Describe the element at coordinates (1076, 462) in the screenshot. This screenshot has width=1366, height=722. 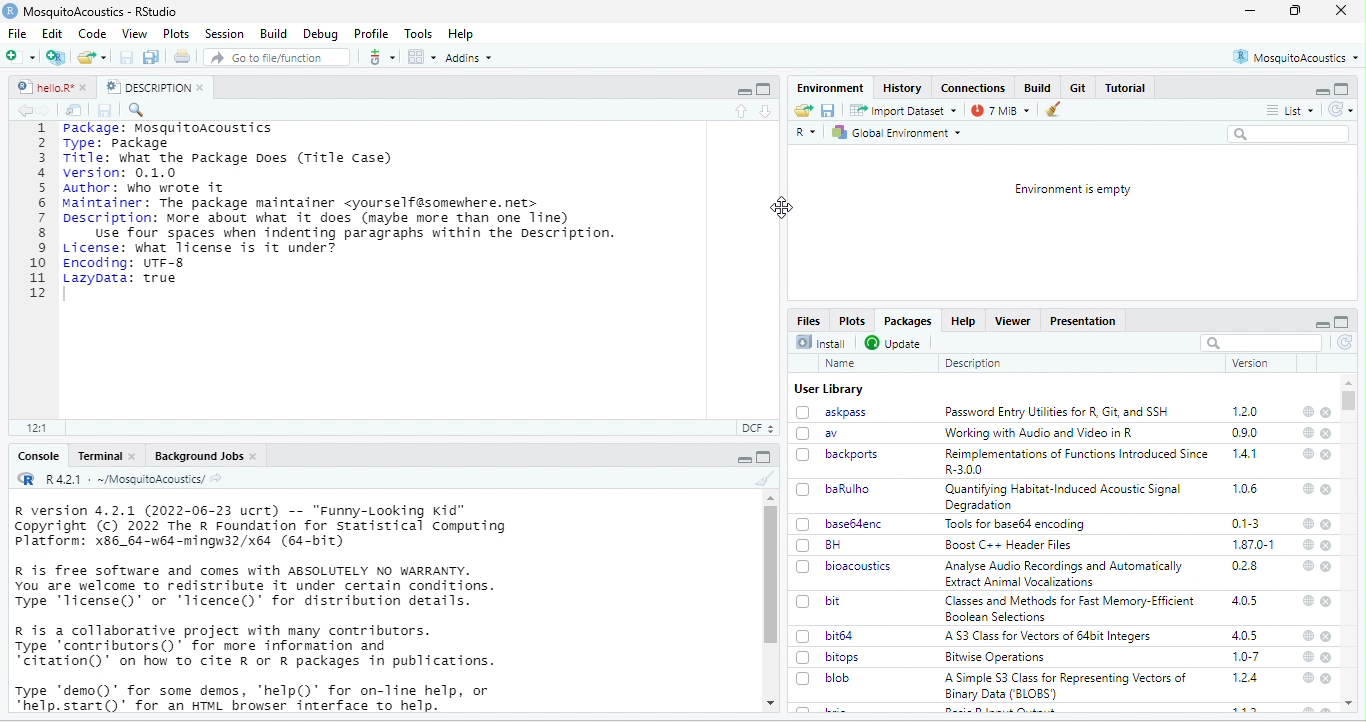
I see `Reimplementations of Functions Introduced Since R-3.00` at that location.